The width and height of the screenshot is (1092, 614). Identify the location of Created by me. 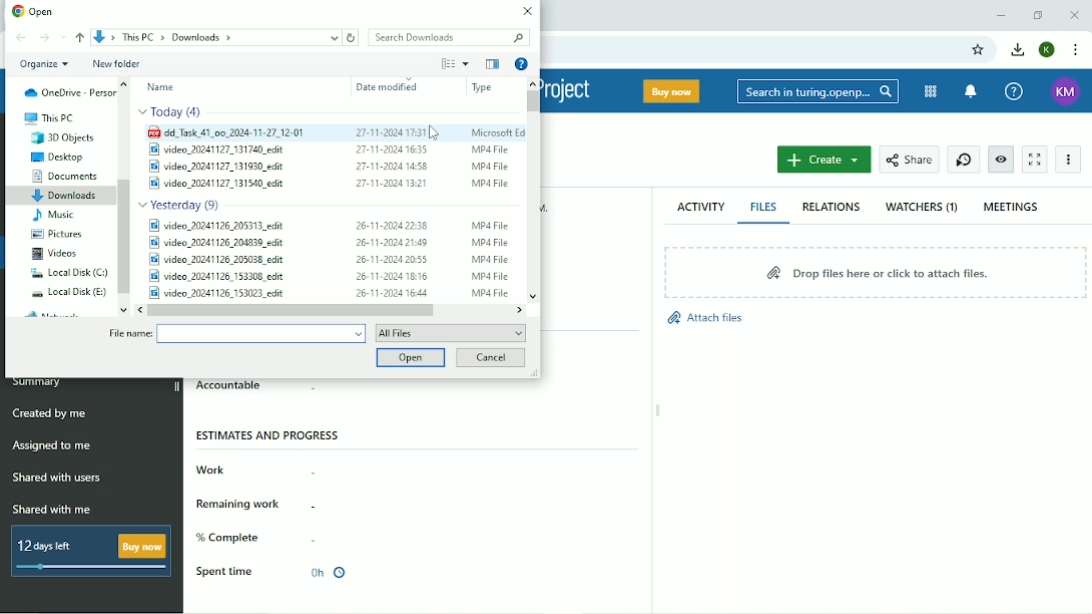
(50, 413).